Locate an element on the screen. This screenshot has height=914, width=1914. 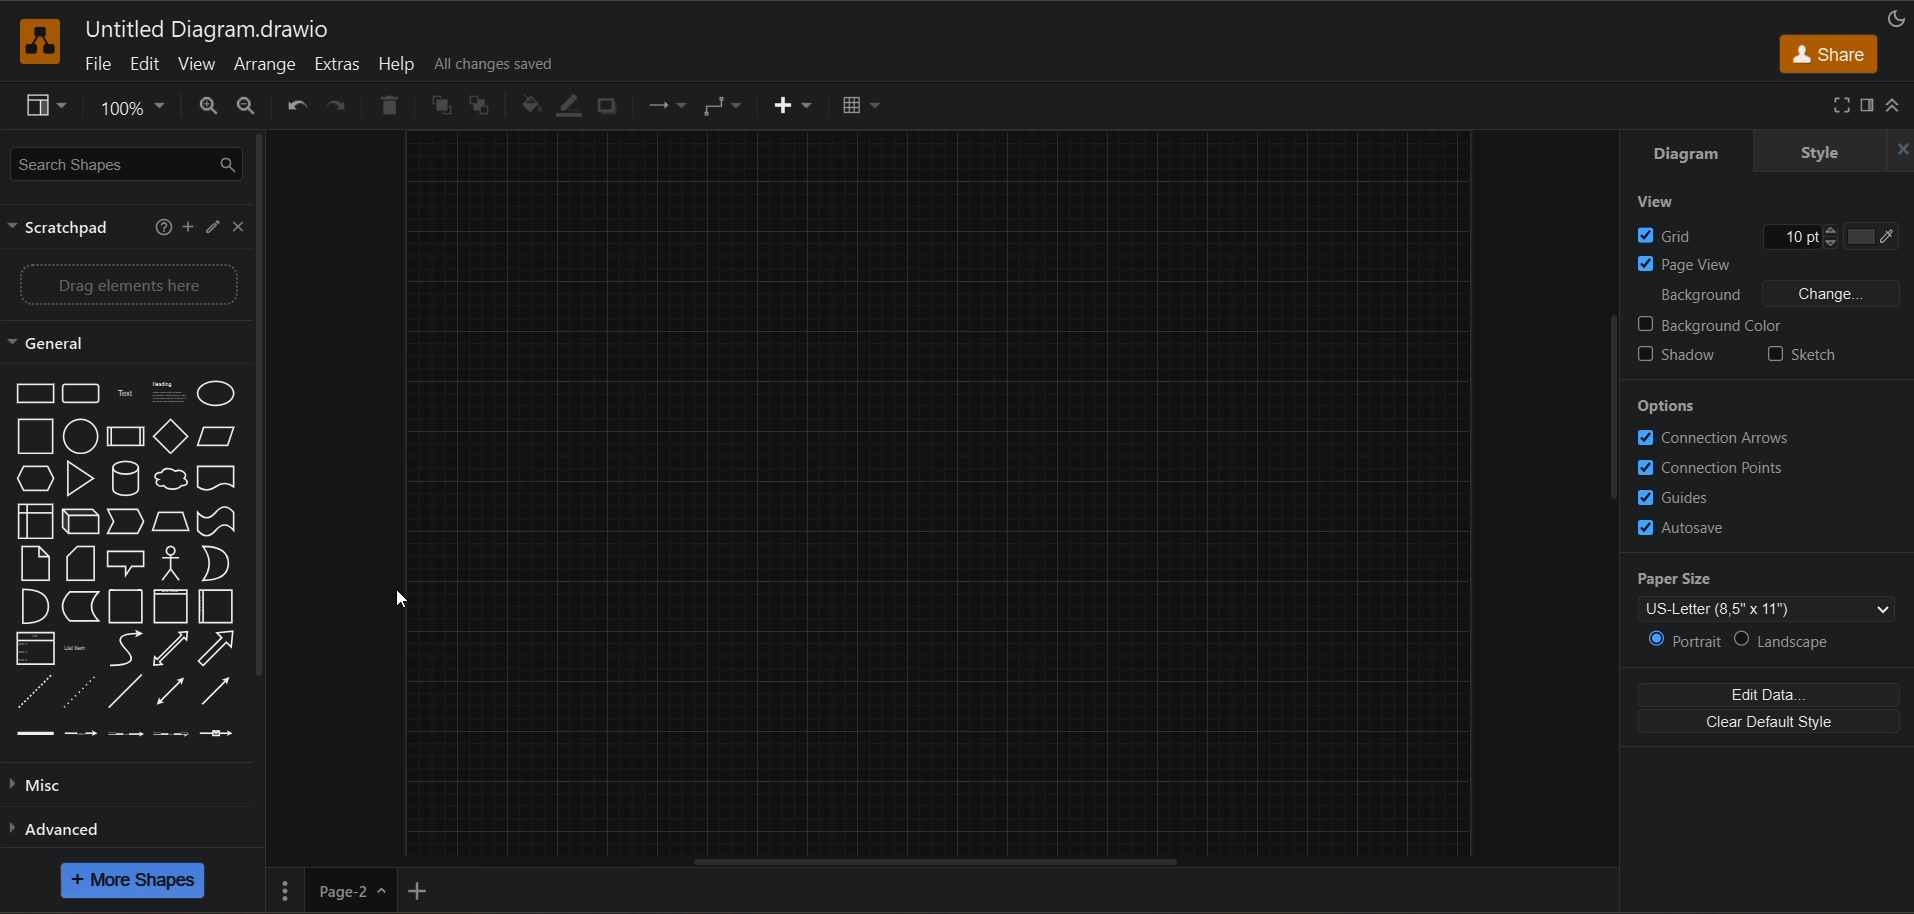
vertical scroll bar is located at coordinates (1616, 411).